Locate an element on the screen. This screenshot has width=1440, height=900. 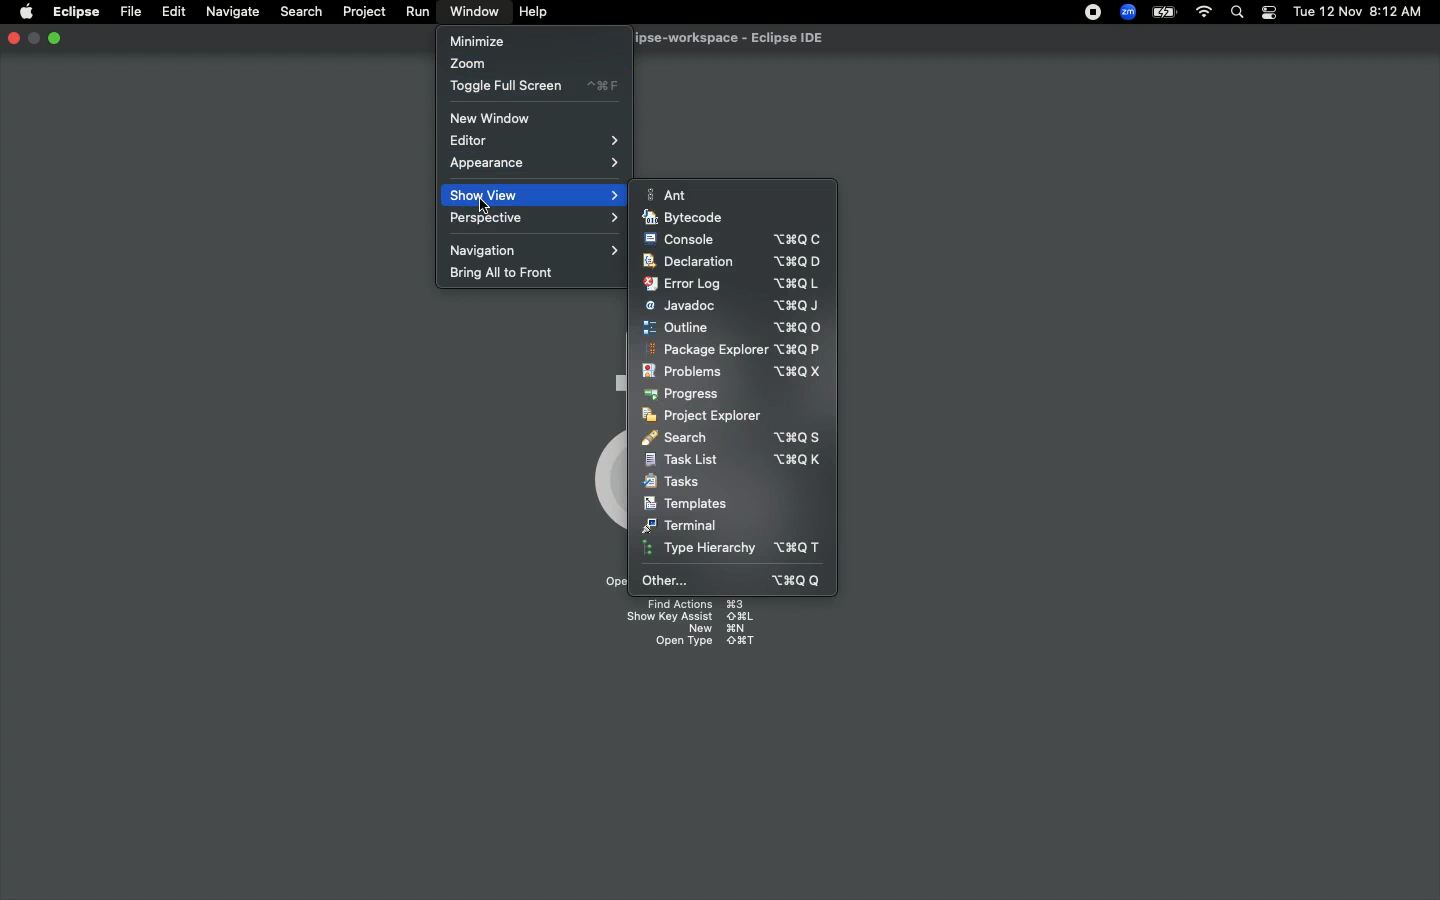
Internet is located at coordinates (1202, 13).